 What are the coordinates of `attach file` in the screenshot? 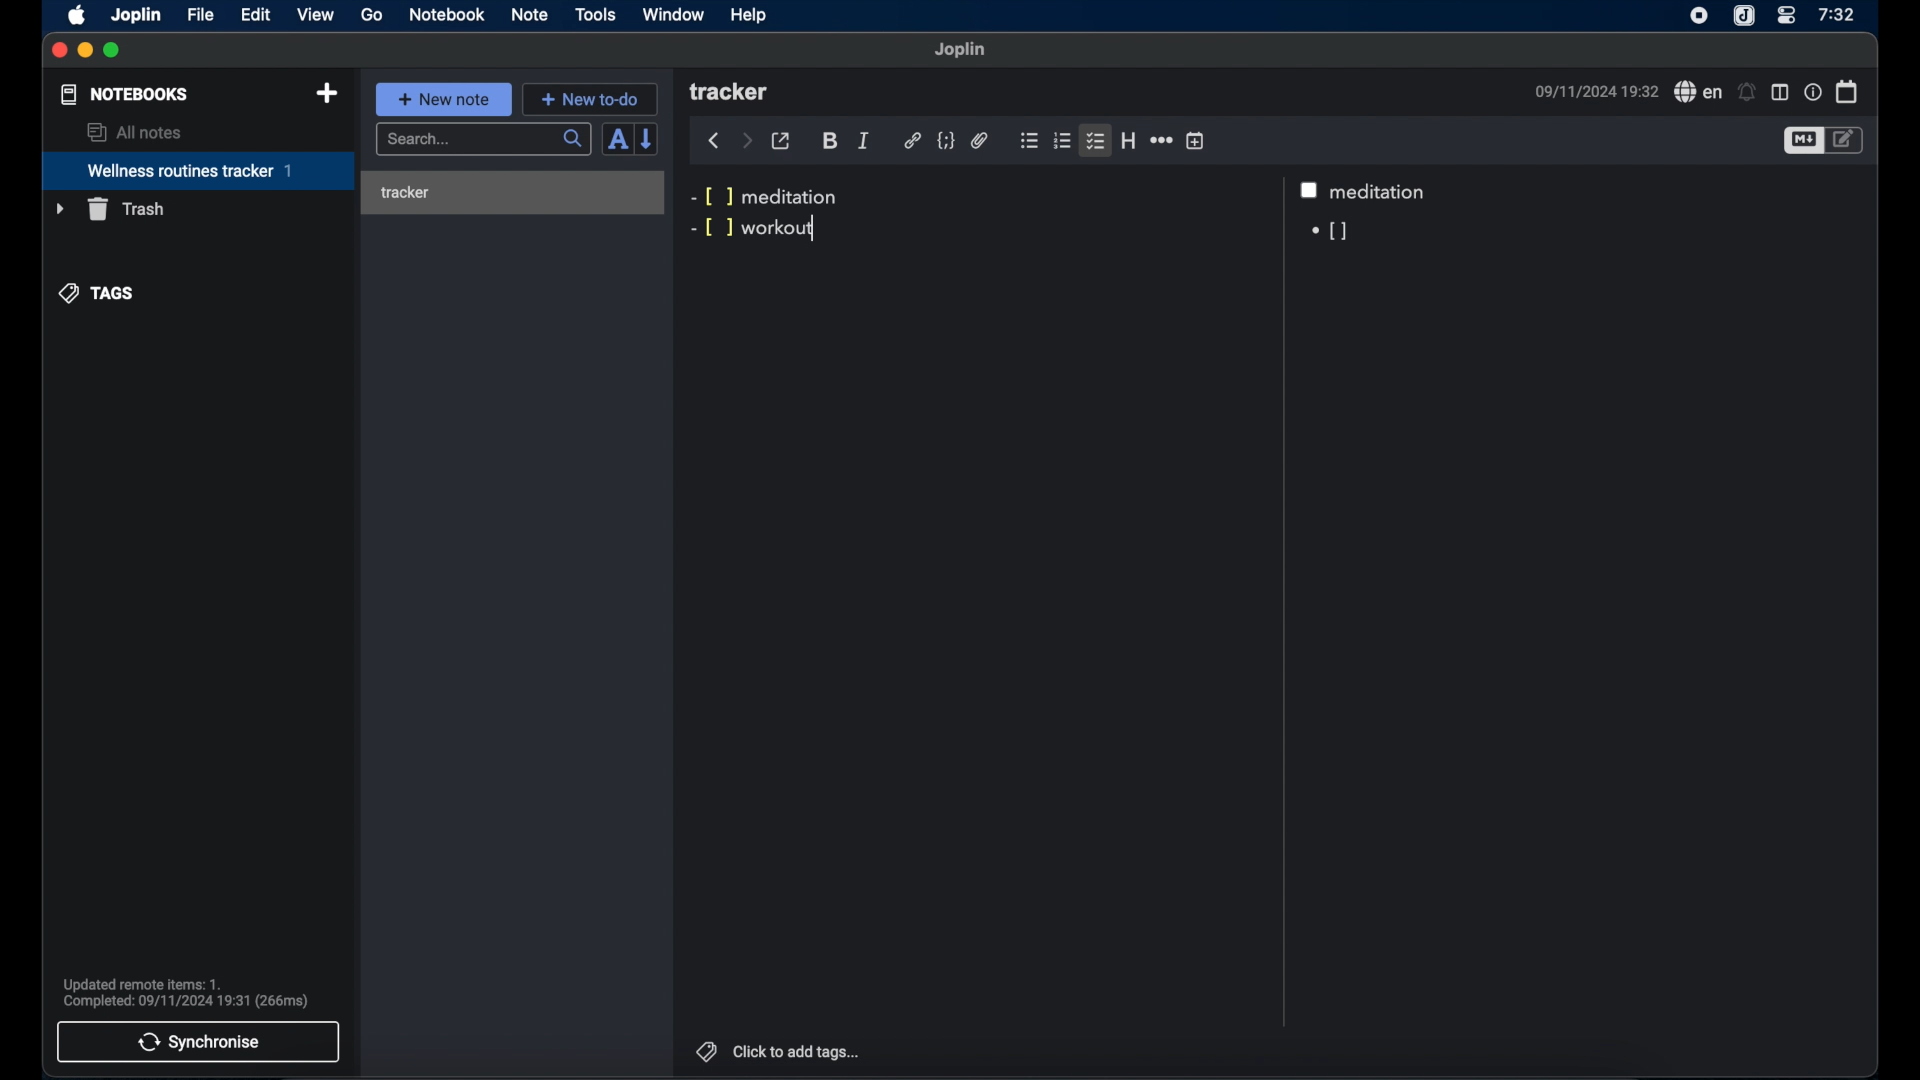 It's located at (980, 142).